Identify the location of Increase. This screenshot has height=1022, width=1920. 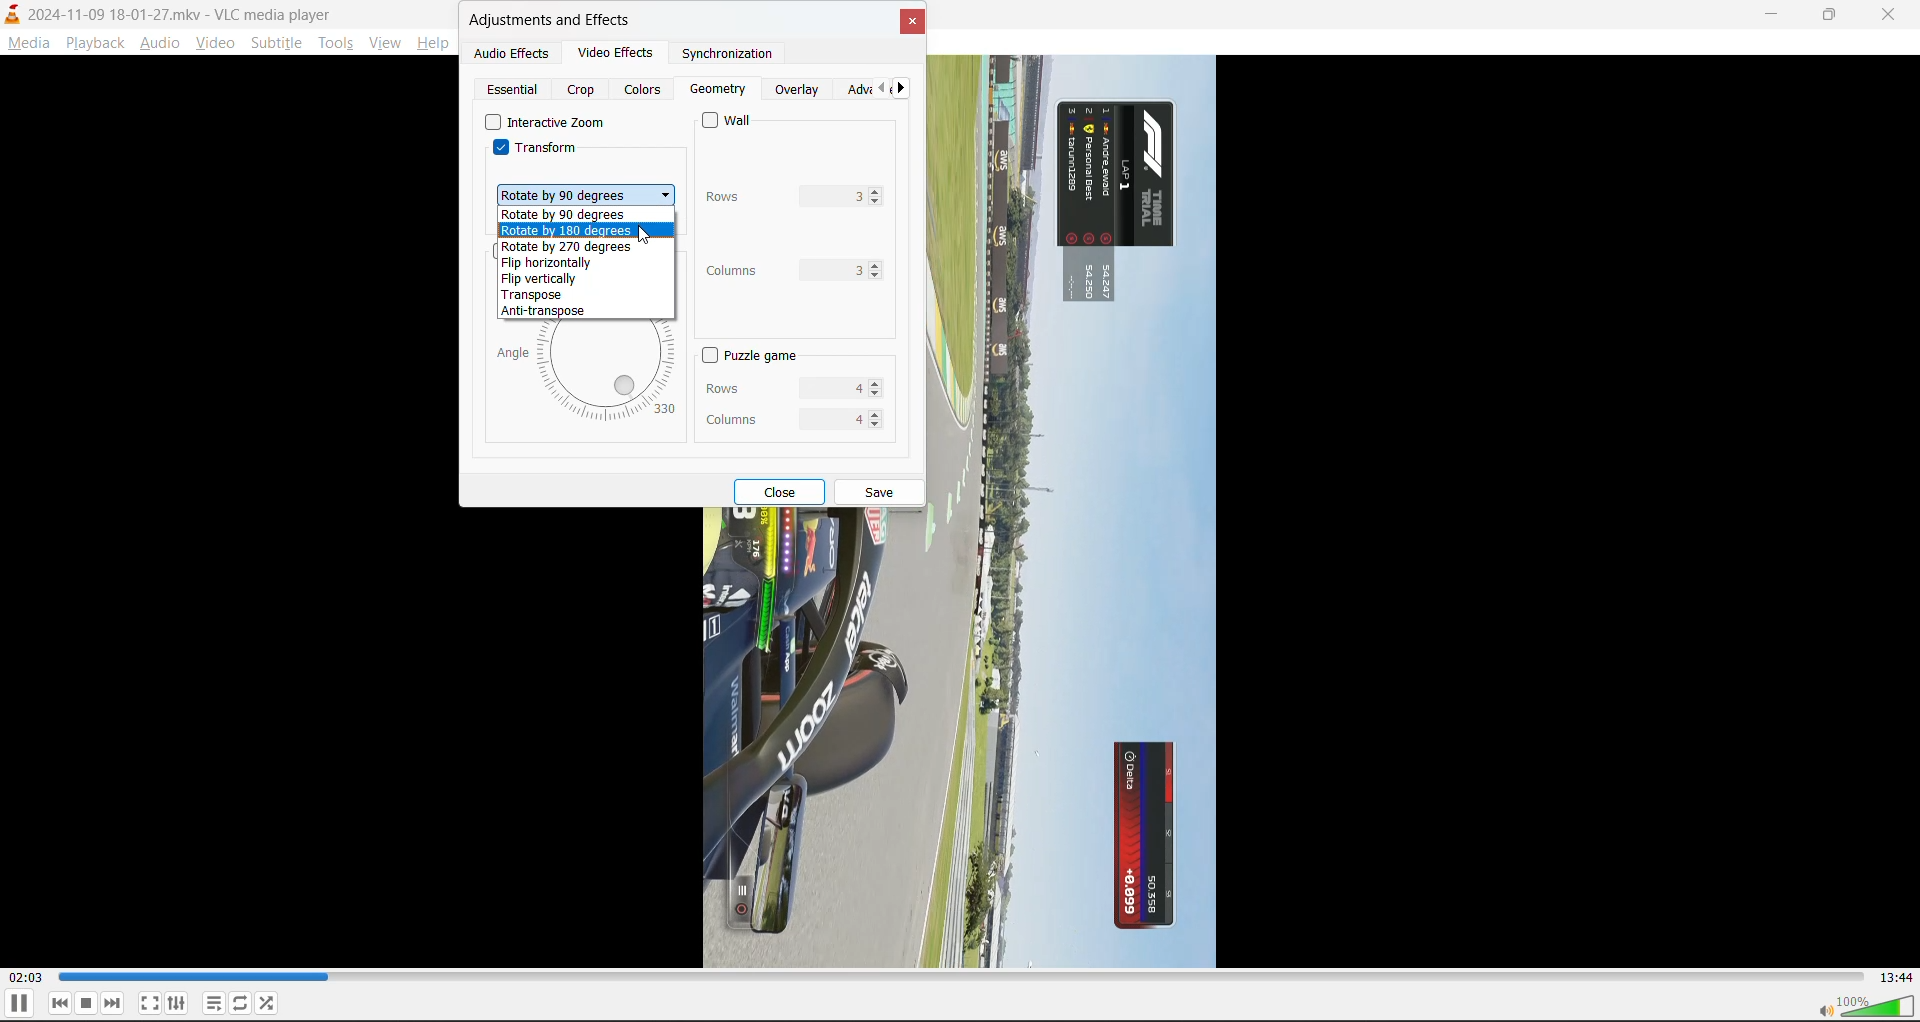
(878, 191).